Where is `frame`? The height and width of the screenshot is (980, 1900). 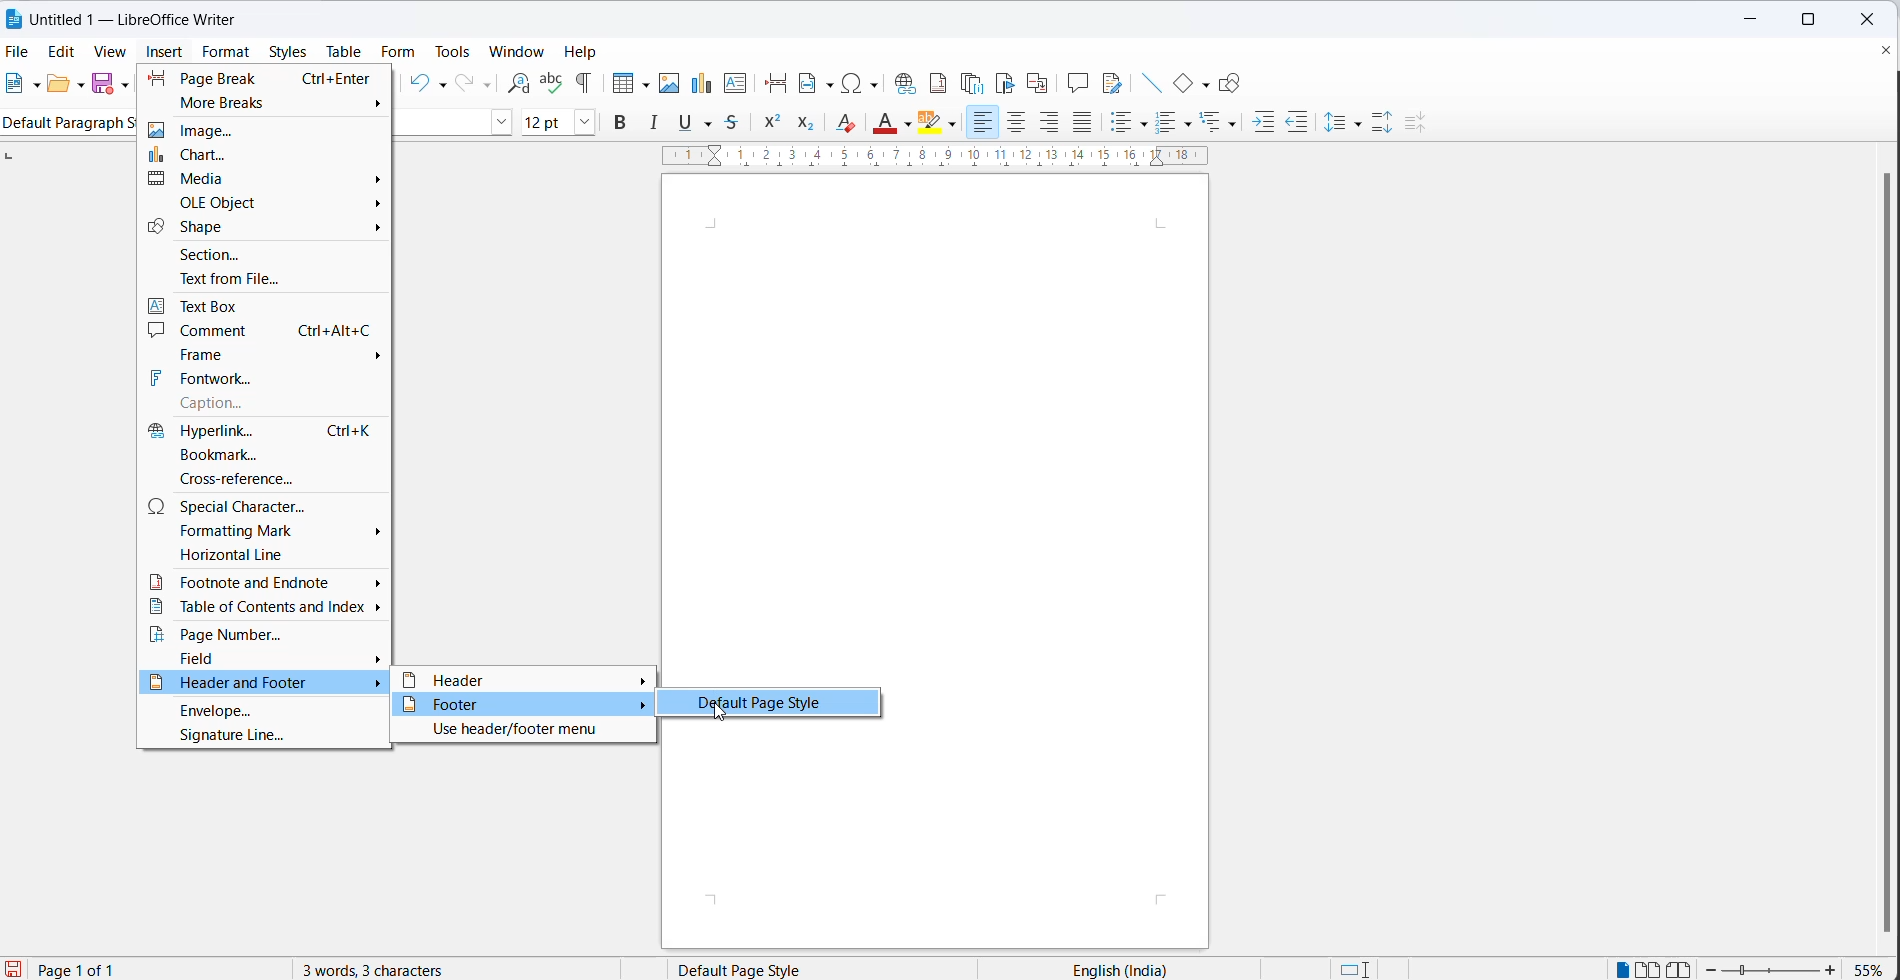
frame is located at coordinates (262, 357).